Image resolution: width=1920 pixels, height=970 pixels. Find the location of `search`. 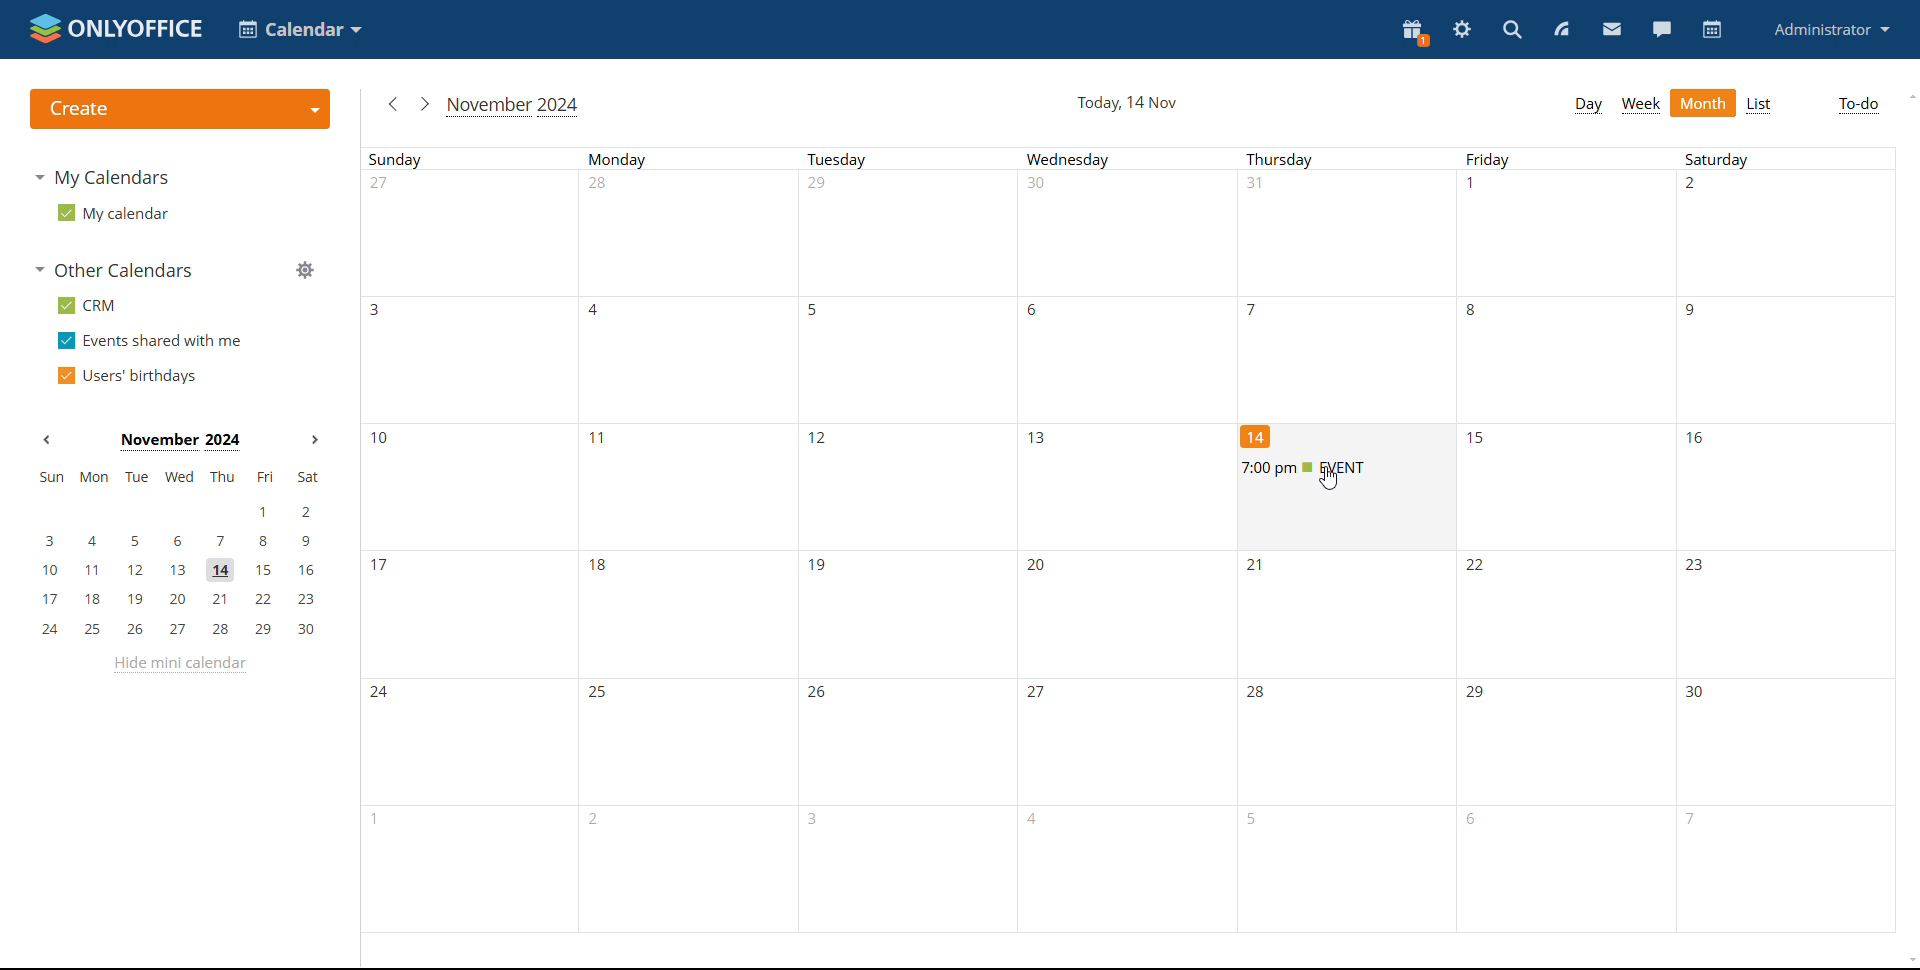

search is located at coordinates (1511, 29).